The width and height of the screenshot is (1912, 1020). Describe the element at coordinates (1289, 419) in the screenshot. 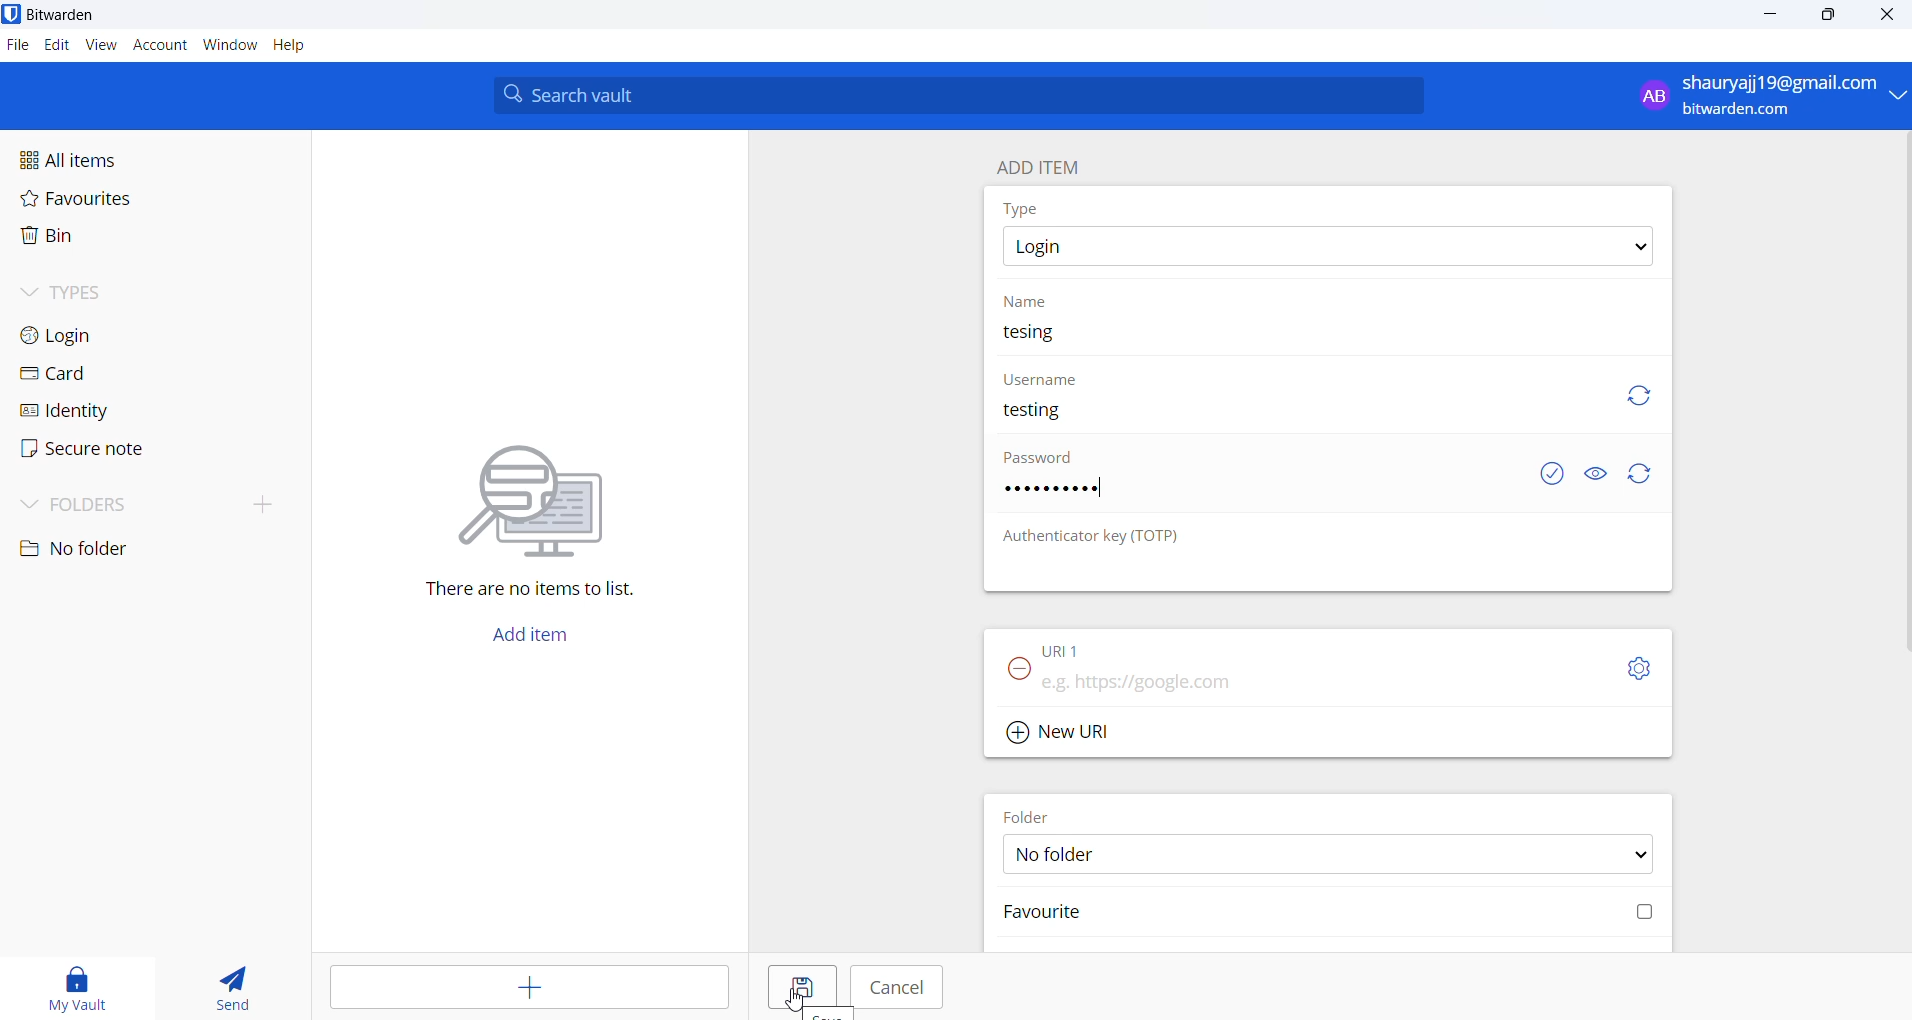

I see `Username text box` at that location.